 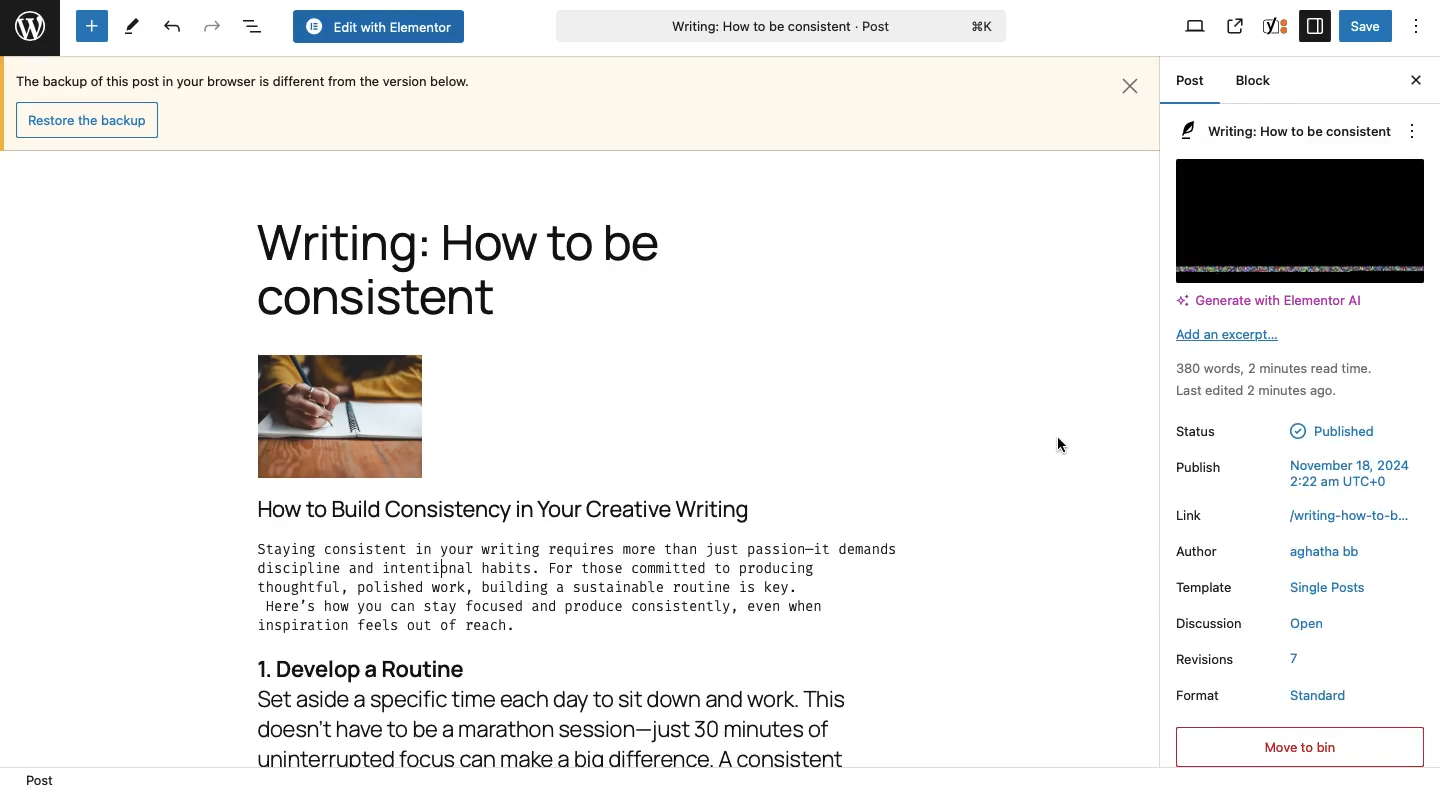 I want to click on 380 words, 2 minutes read time. Last edited 2 minutes ago., so click(x=1285, y=378).